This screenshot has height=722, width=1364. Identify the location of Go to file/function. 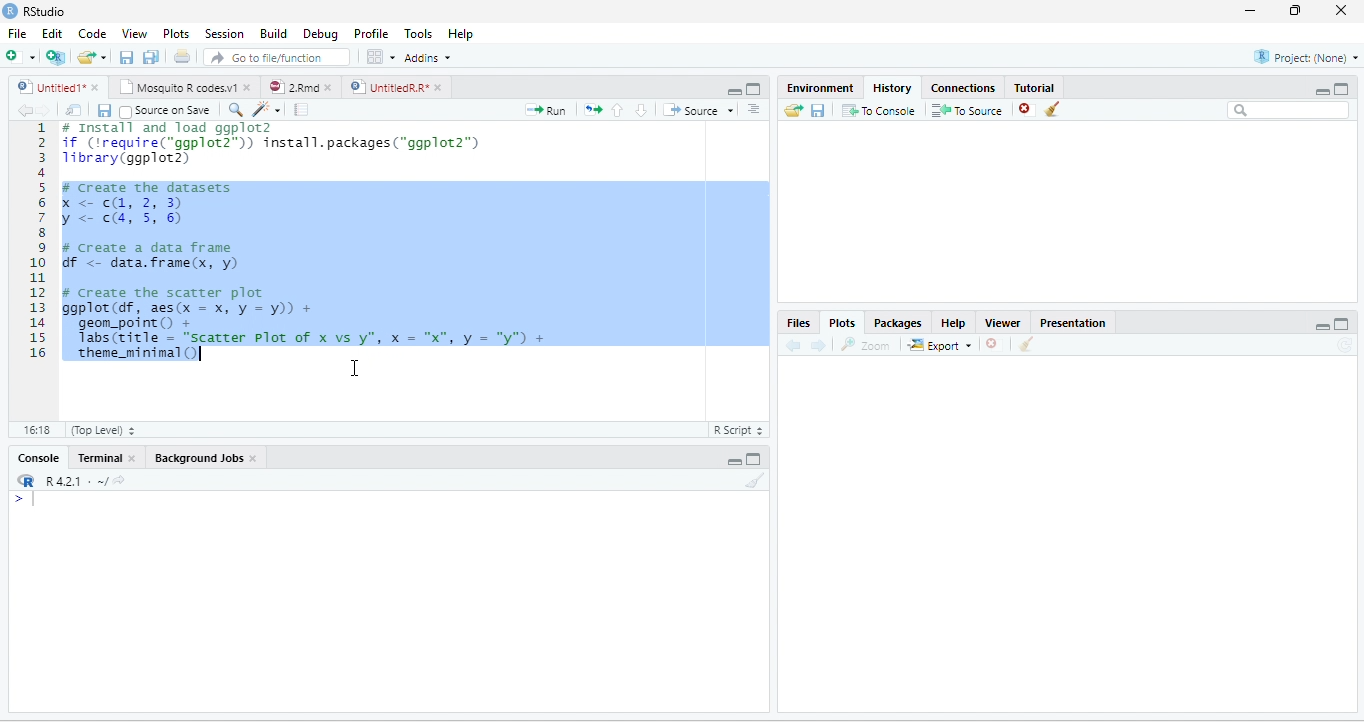
(277, 56).